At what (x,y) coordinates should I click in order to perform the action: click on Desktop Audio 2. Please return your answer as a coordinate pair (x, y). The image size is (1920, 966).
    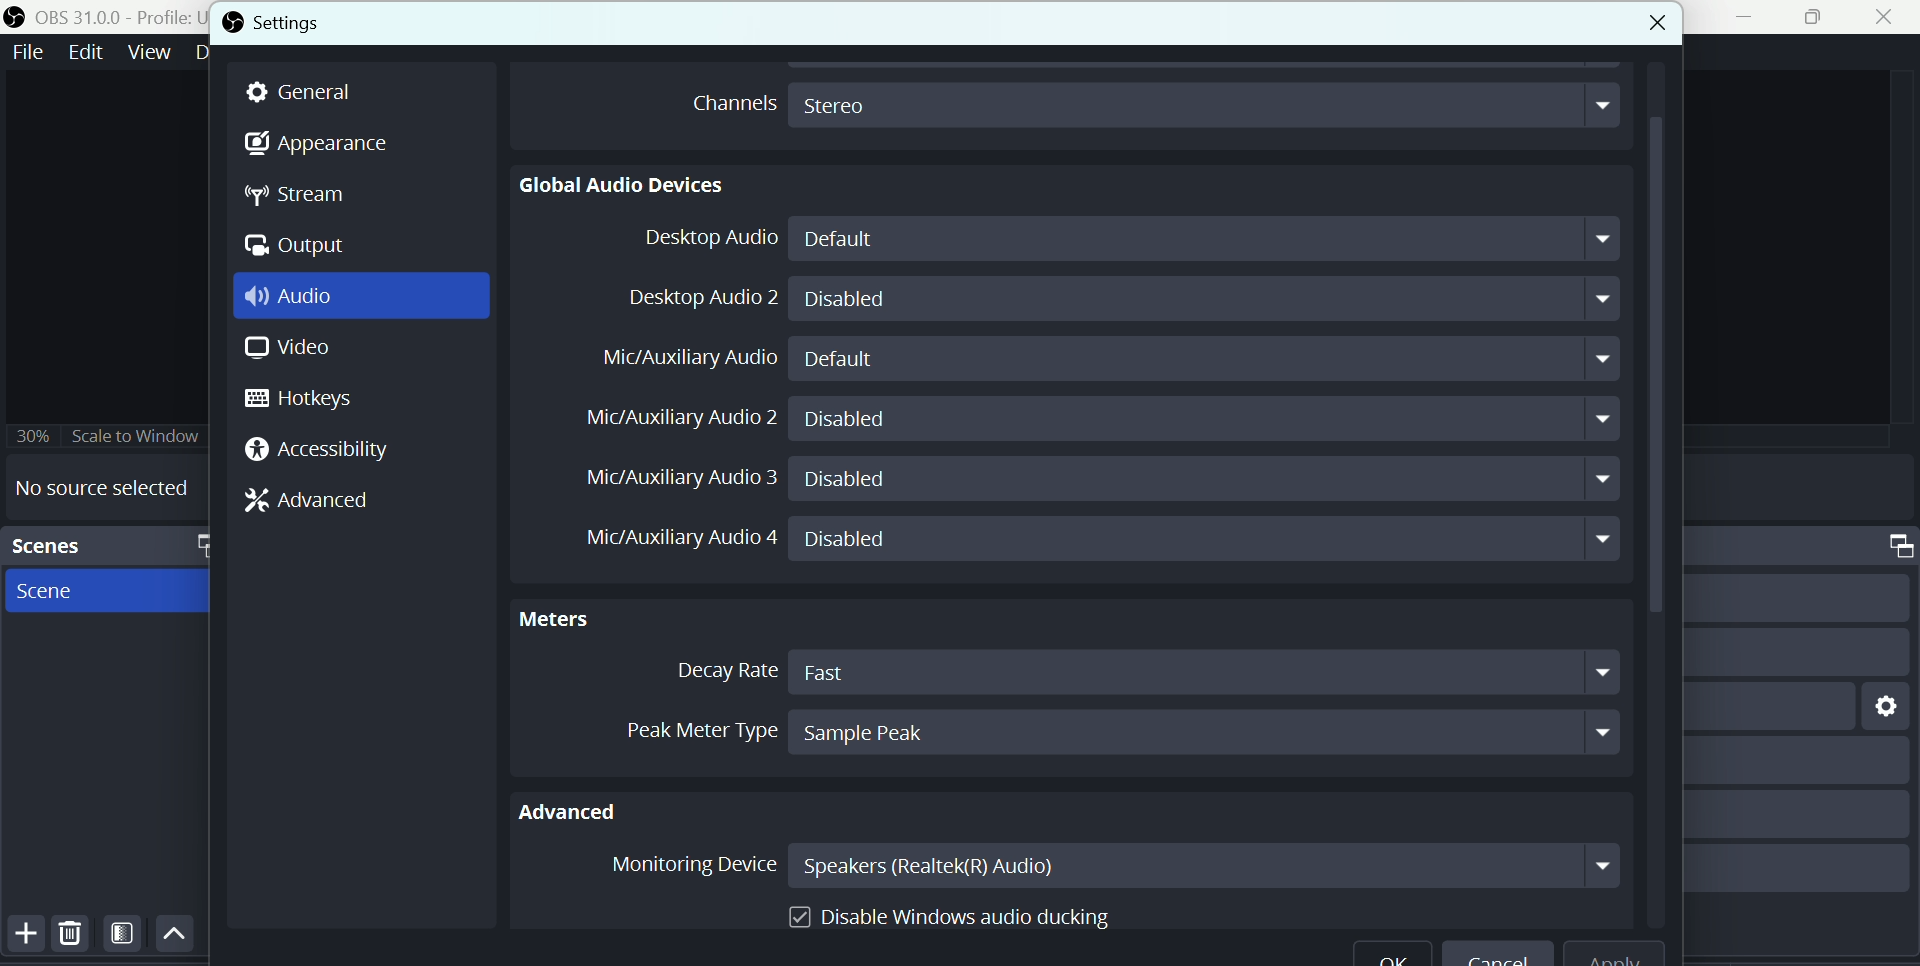
    Looking at the image, I should click on (698, 297).